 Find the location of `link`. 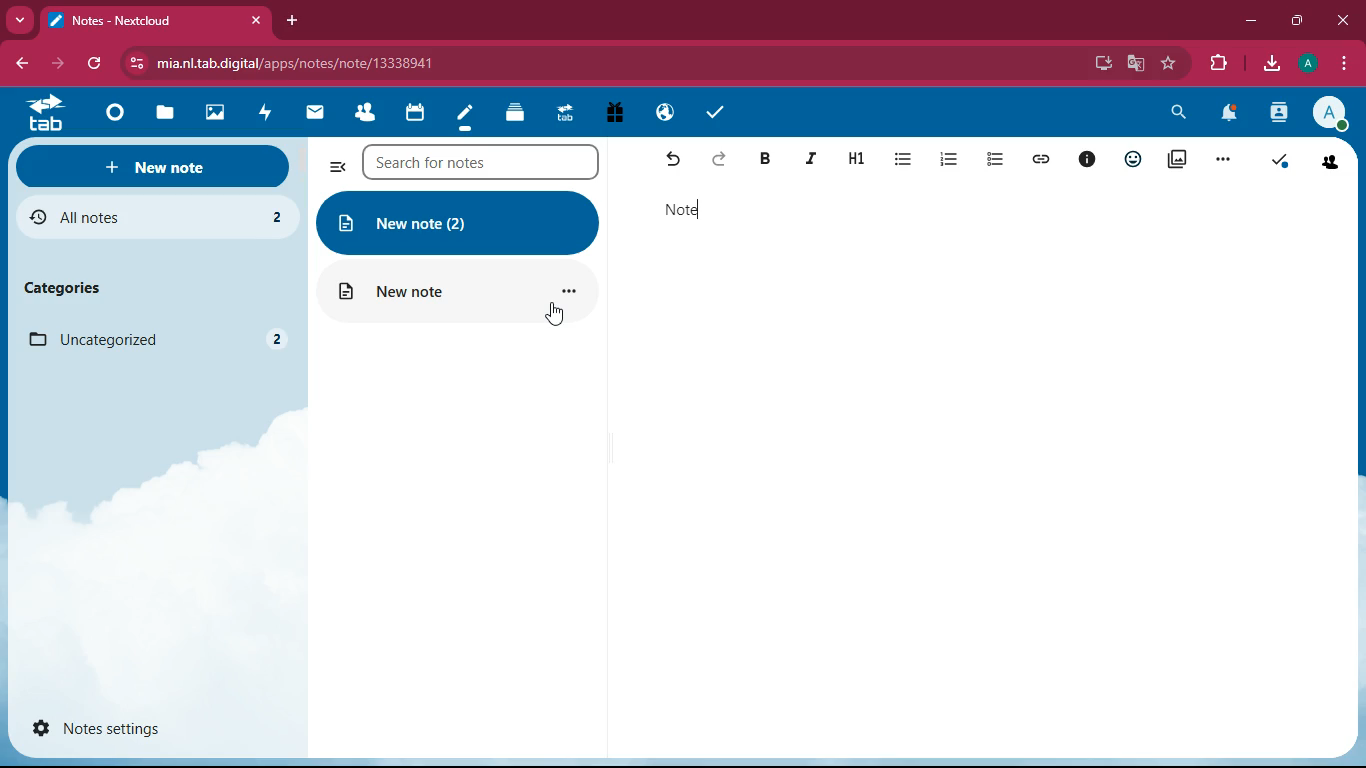

link is located at coordinates (1042, 158).